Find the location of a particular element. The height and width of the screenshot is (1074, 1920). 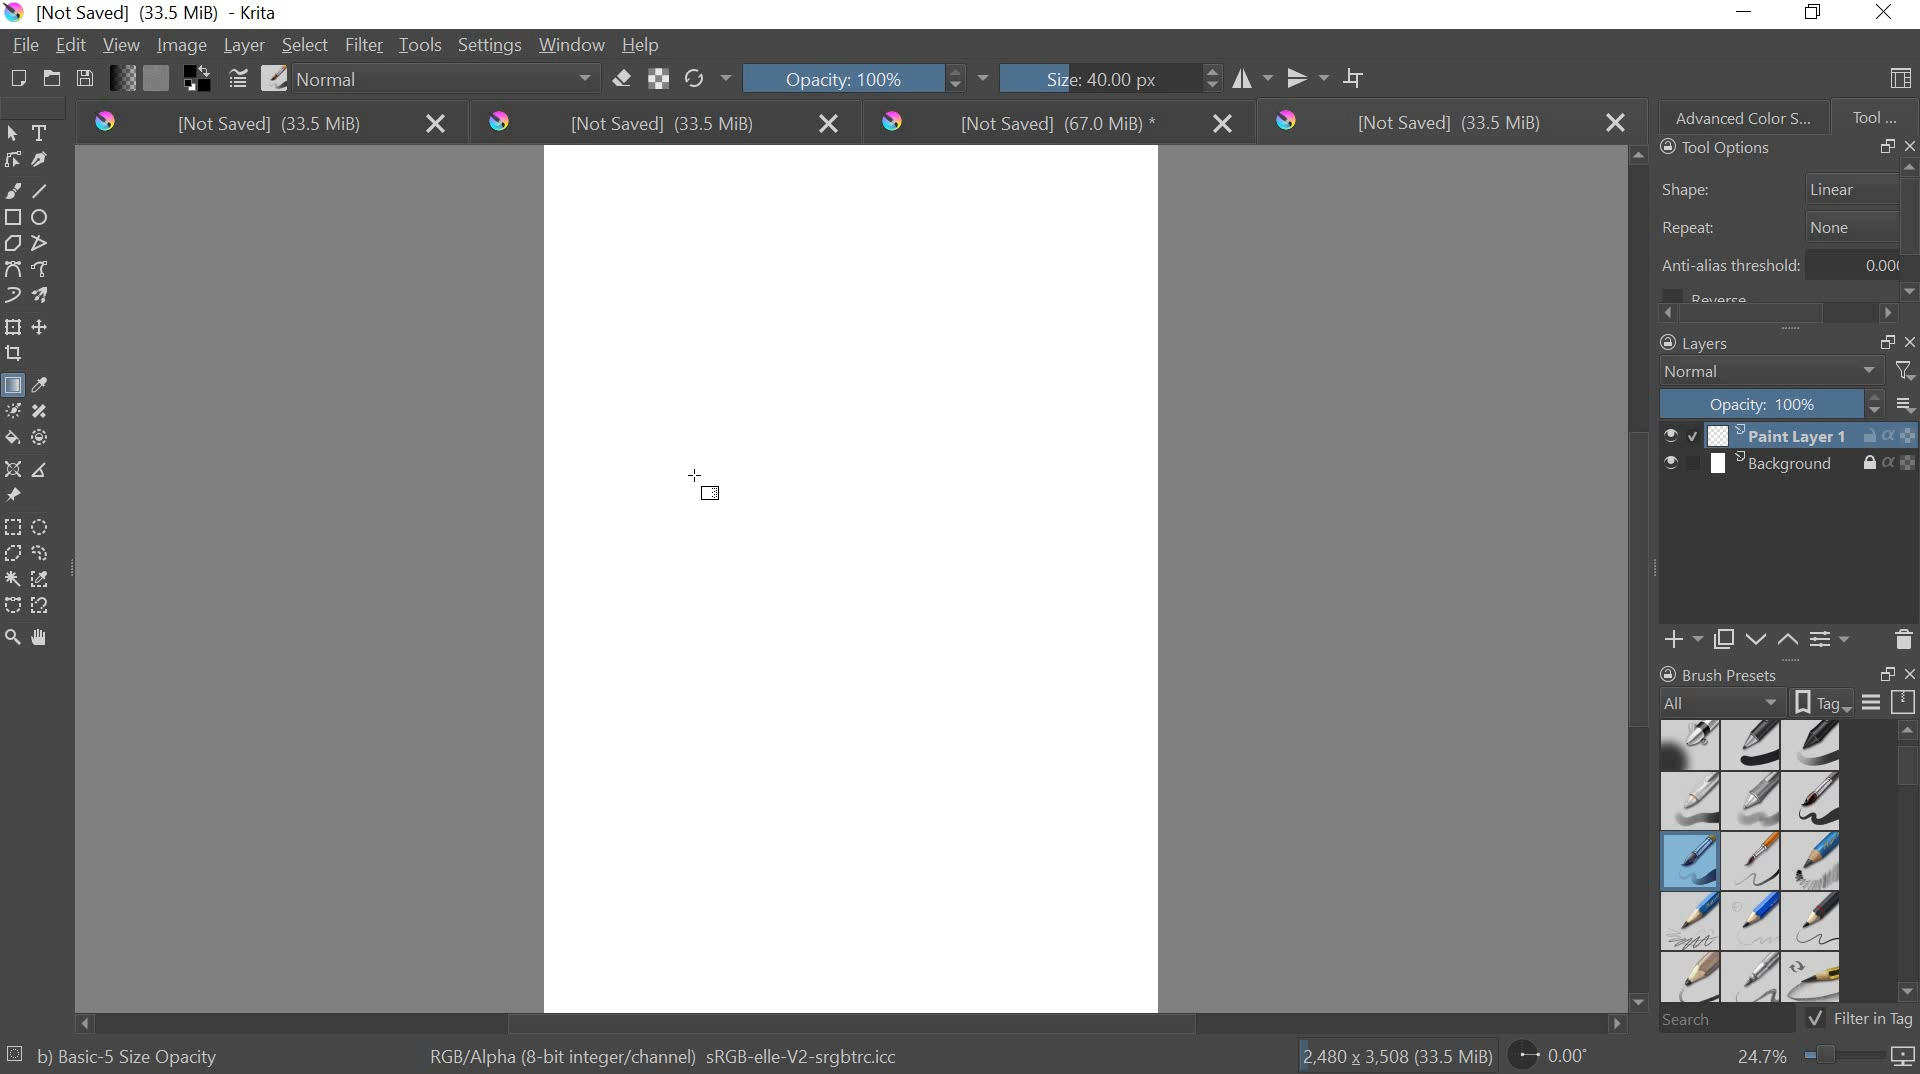

normal is located at coordinates (446, 81).